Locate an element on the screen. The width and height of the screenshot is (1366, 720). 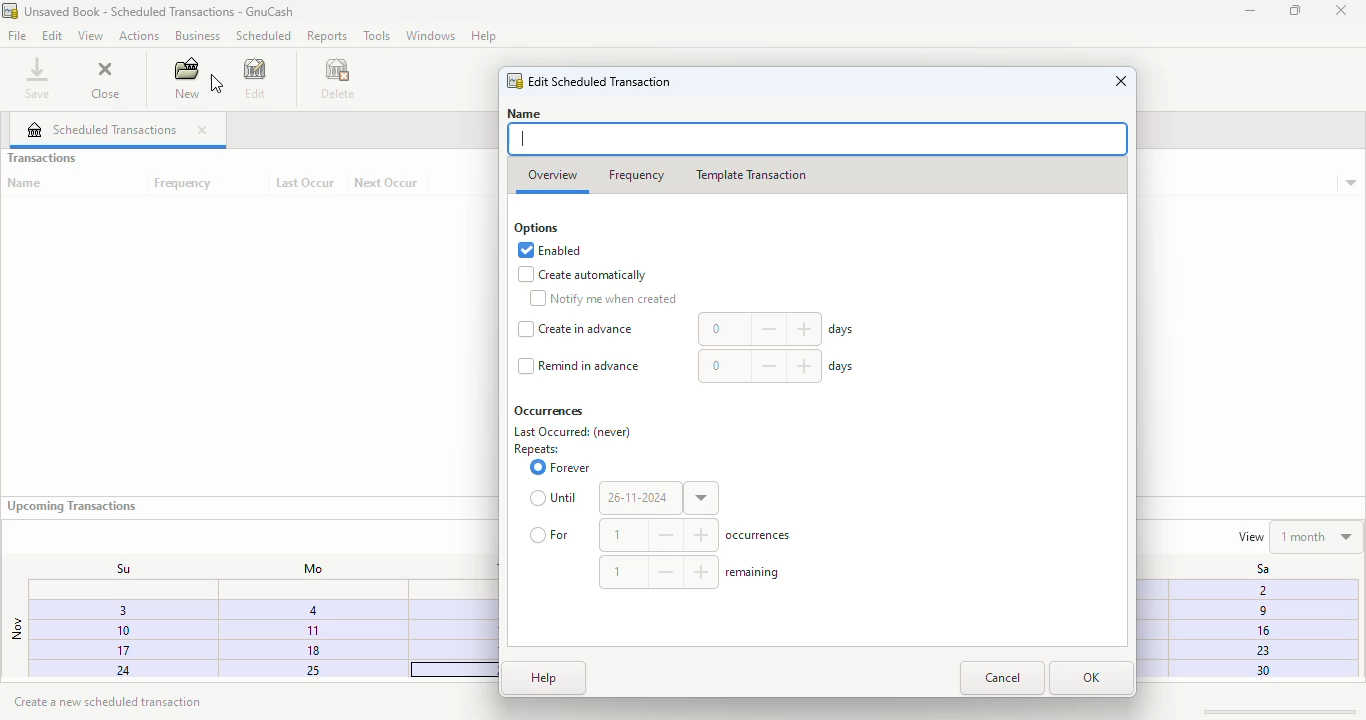
25 is located at coordinates (302, 670).